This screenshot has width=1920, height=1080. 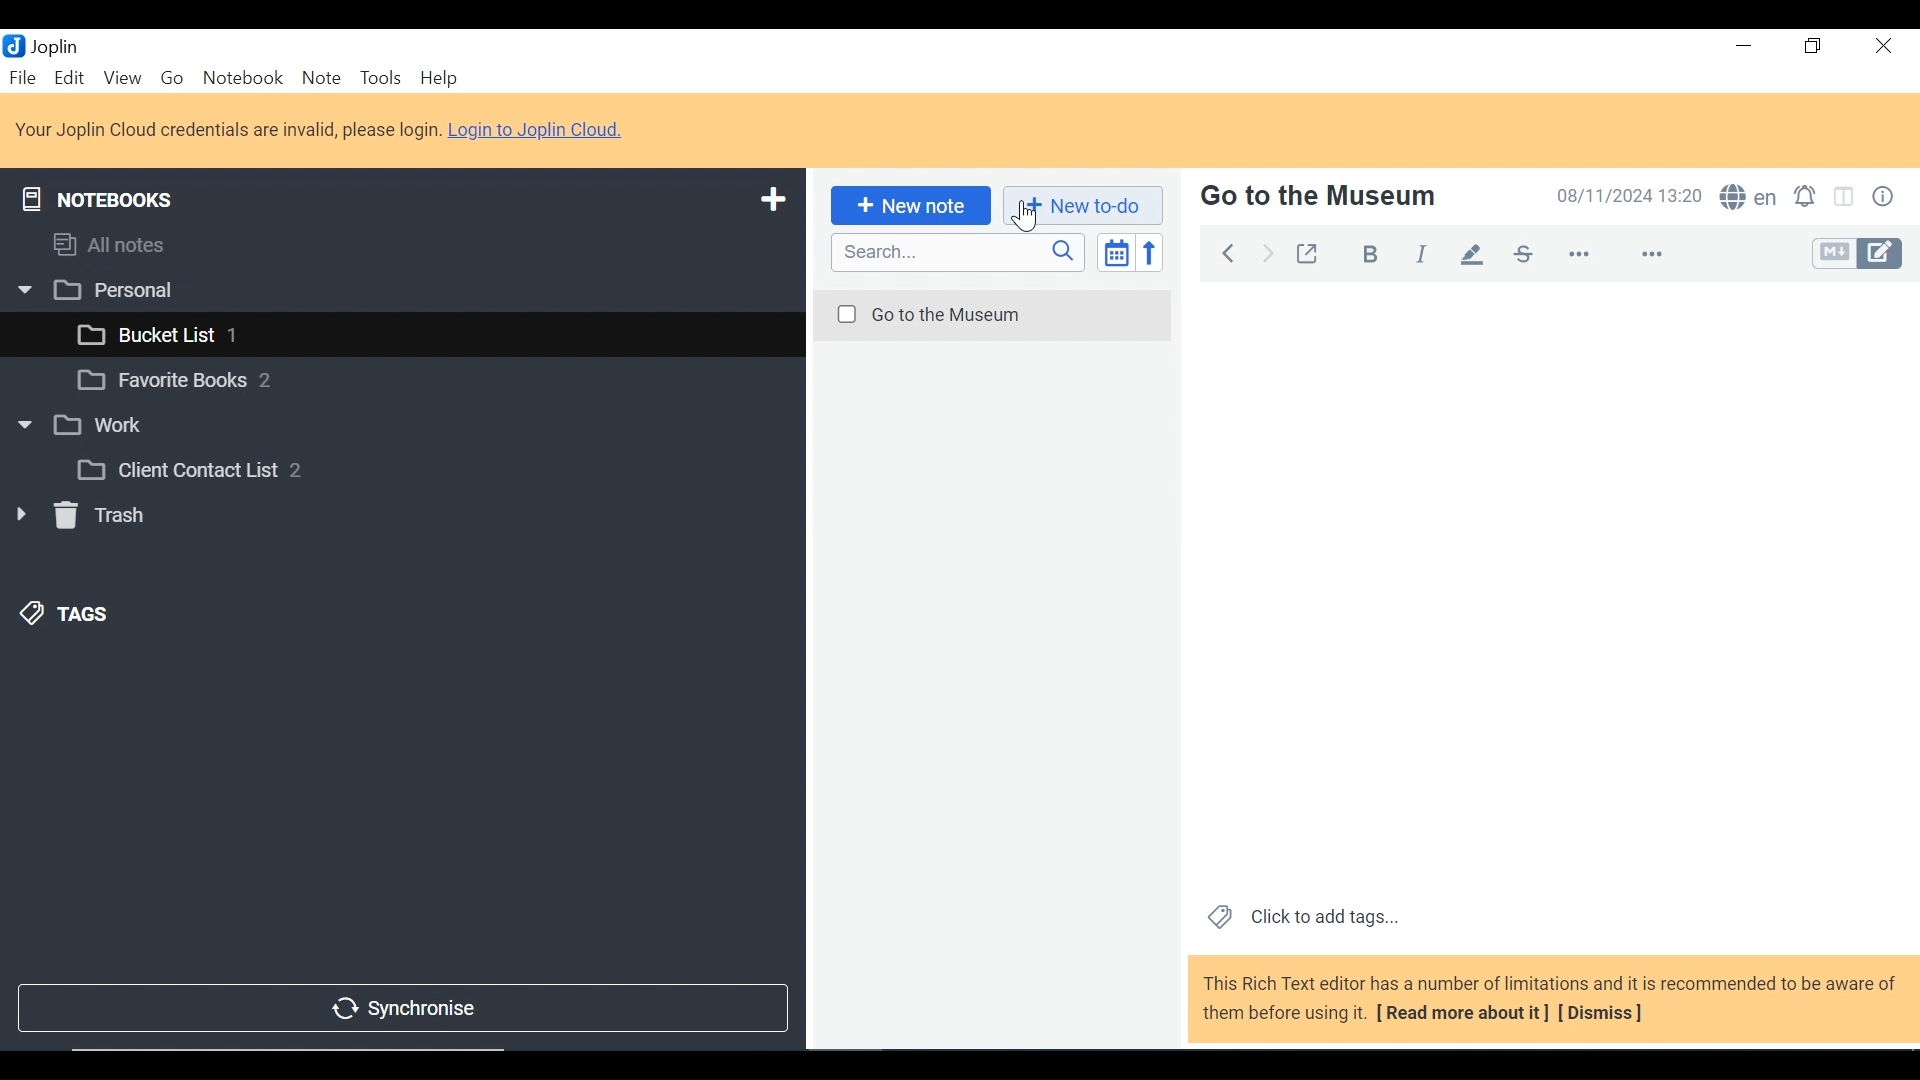 What do you see at coordinates (1269, 251) in the screenshot?
I see `Forward` at bounding box center [1269, 251].